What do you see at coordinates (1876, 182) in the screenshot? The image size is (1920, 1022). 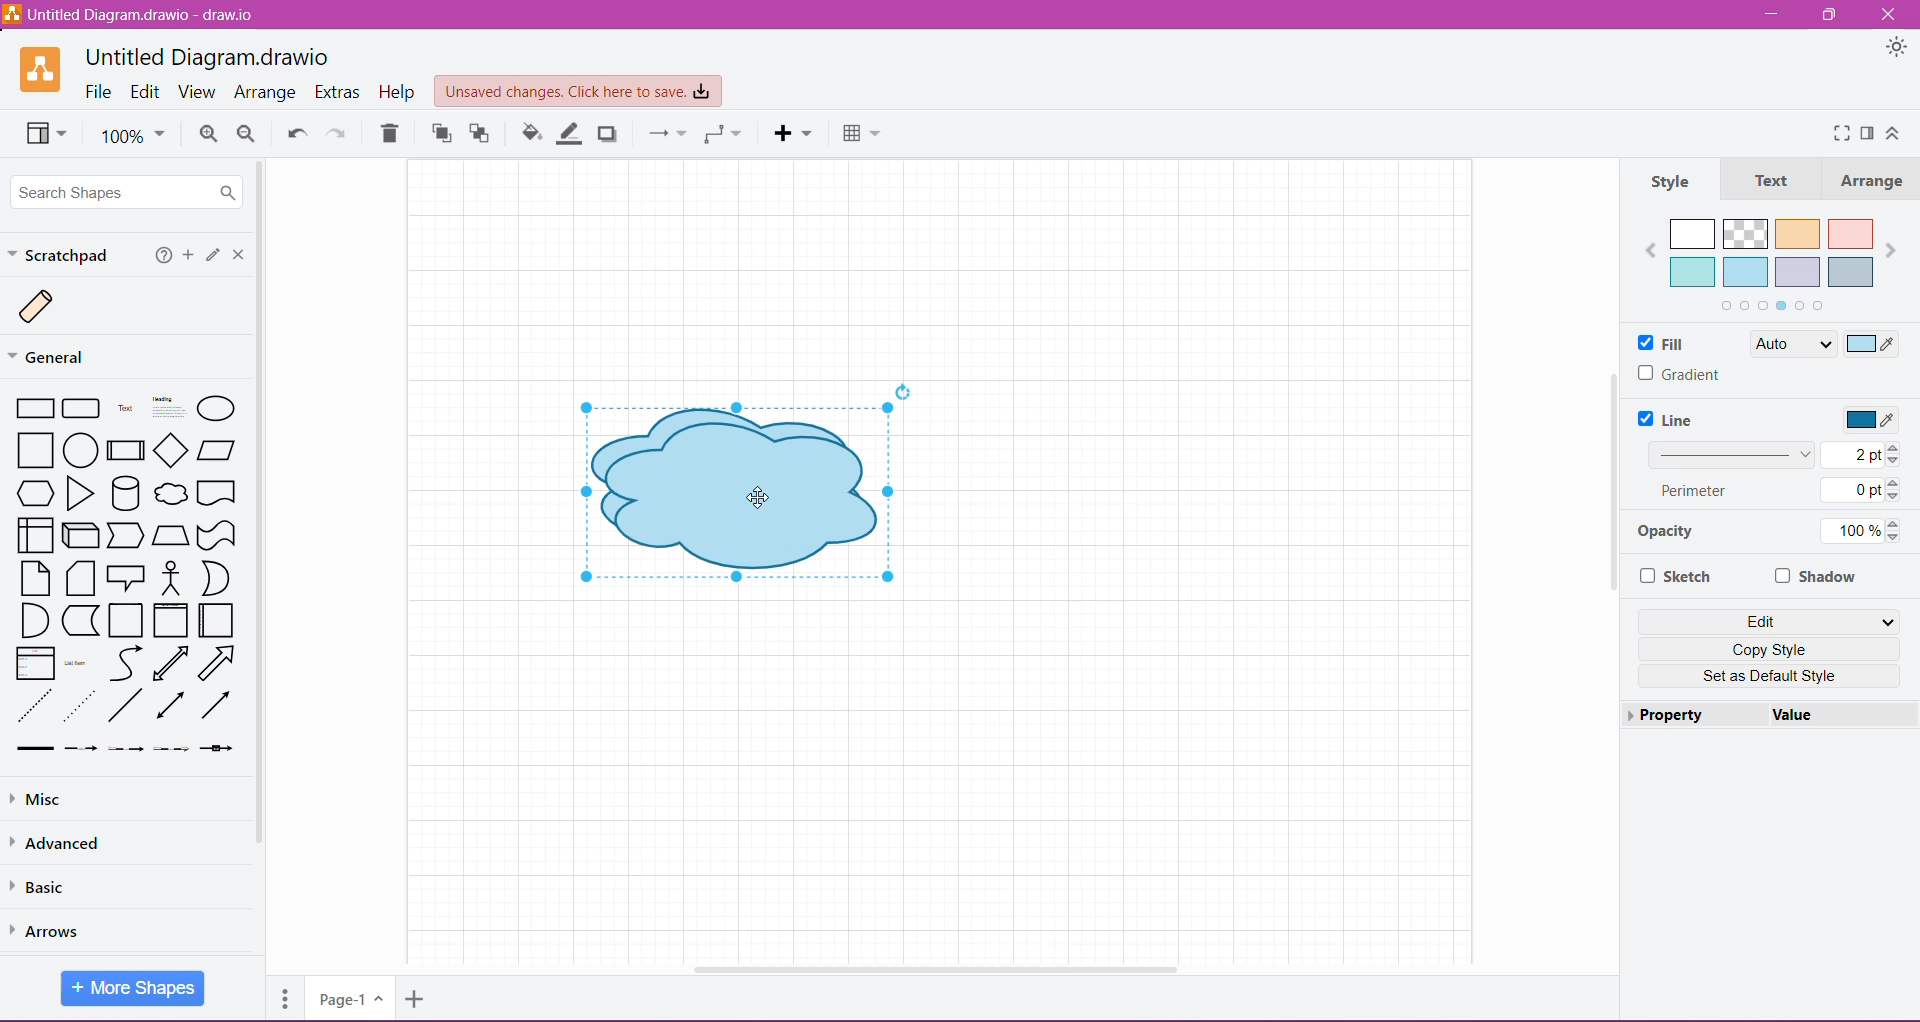 I see `Arrange` at bounding box center [1876, 182].